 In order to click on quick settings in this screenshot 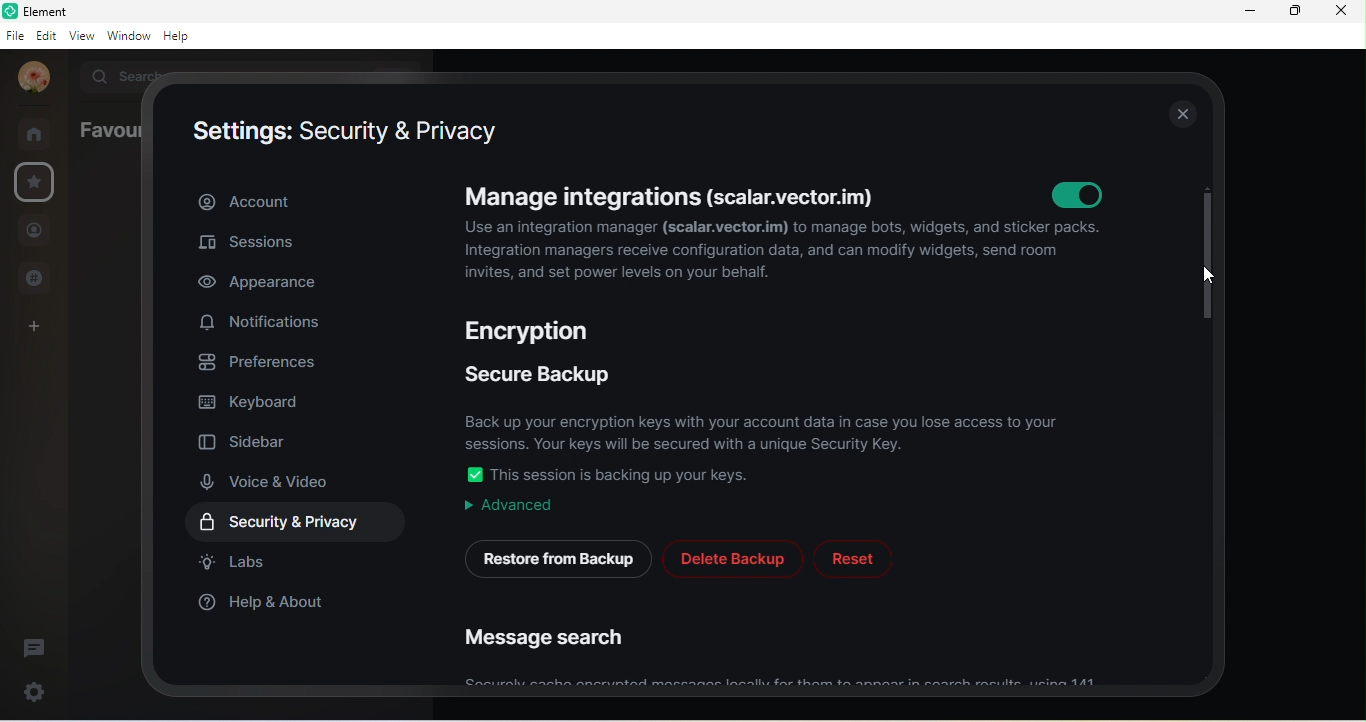, I will do `click(30, 689)`.